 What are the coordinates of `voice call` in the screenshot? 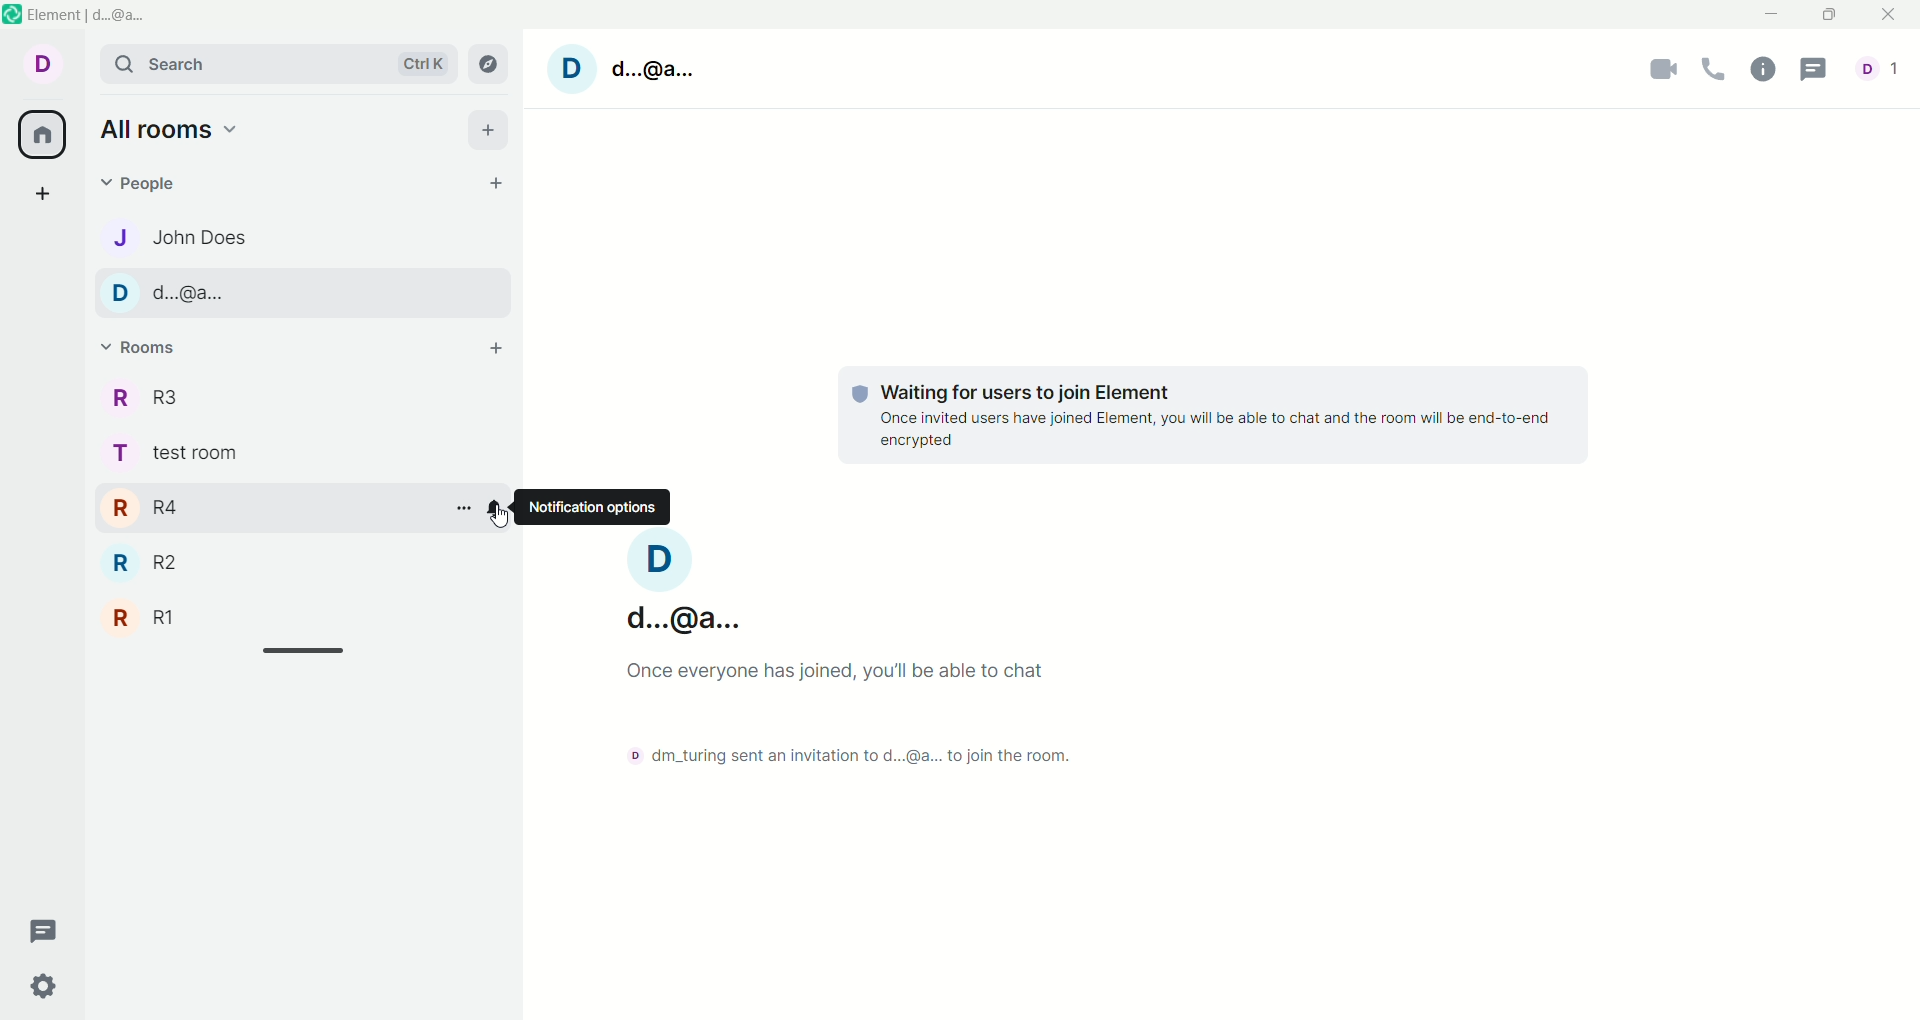 It's located at (1713, 70).